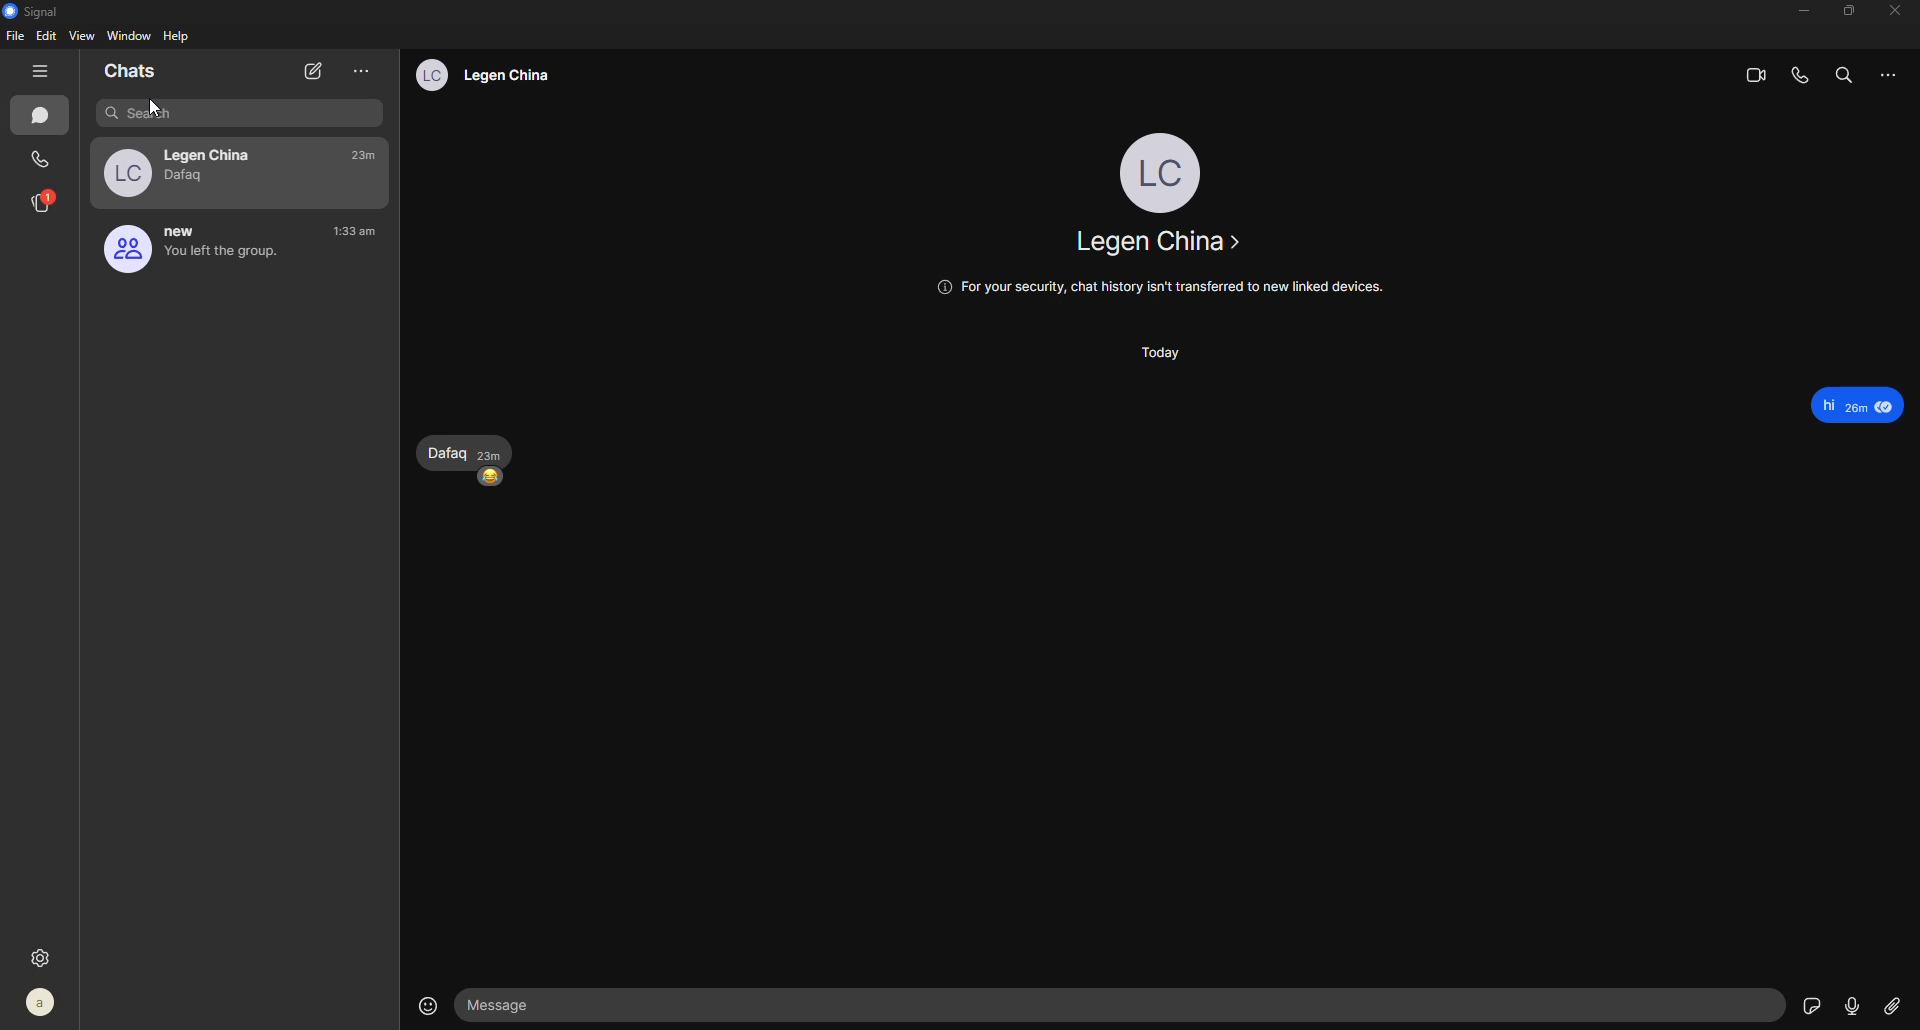  I want to click on view, so click(81, 35).